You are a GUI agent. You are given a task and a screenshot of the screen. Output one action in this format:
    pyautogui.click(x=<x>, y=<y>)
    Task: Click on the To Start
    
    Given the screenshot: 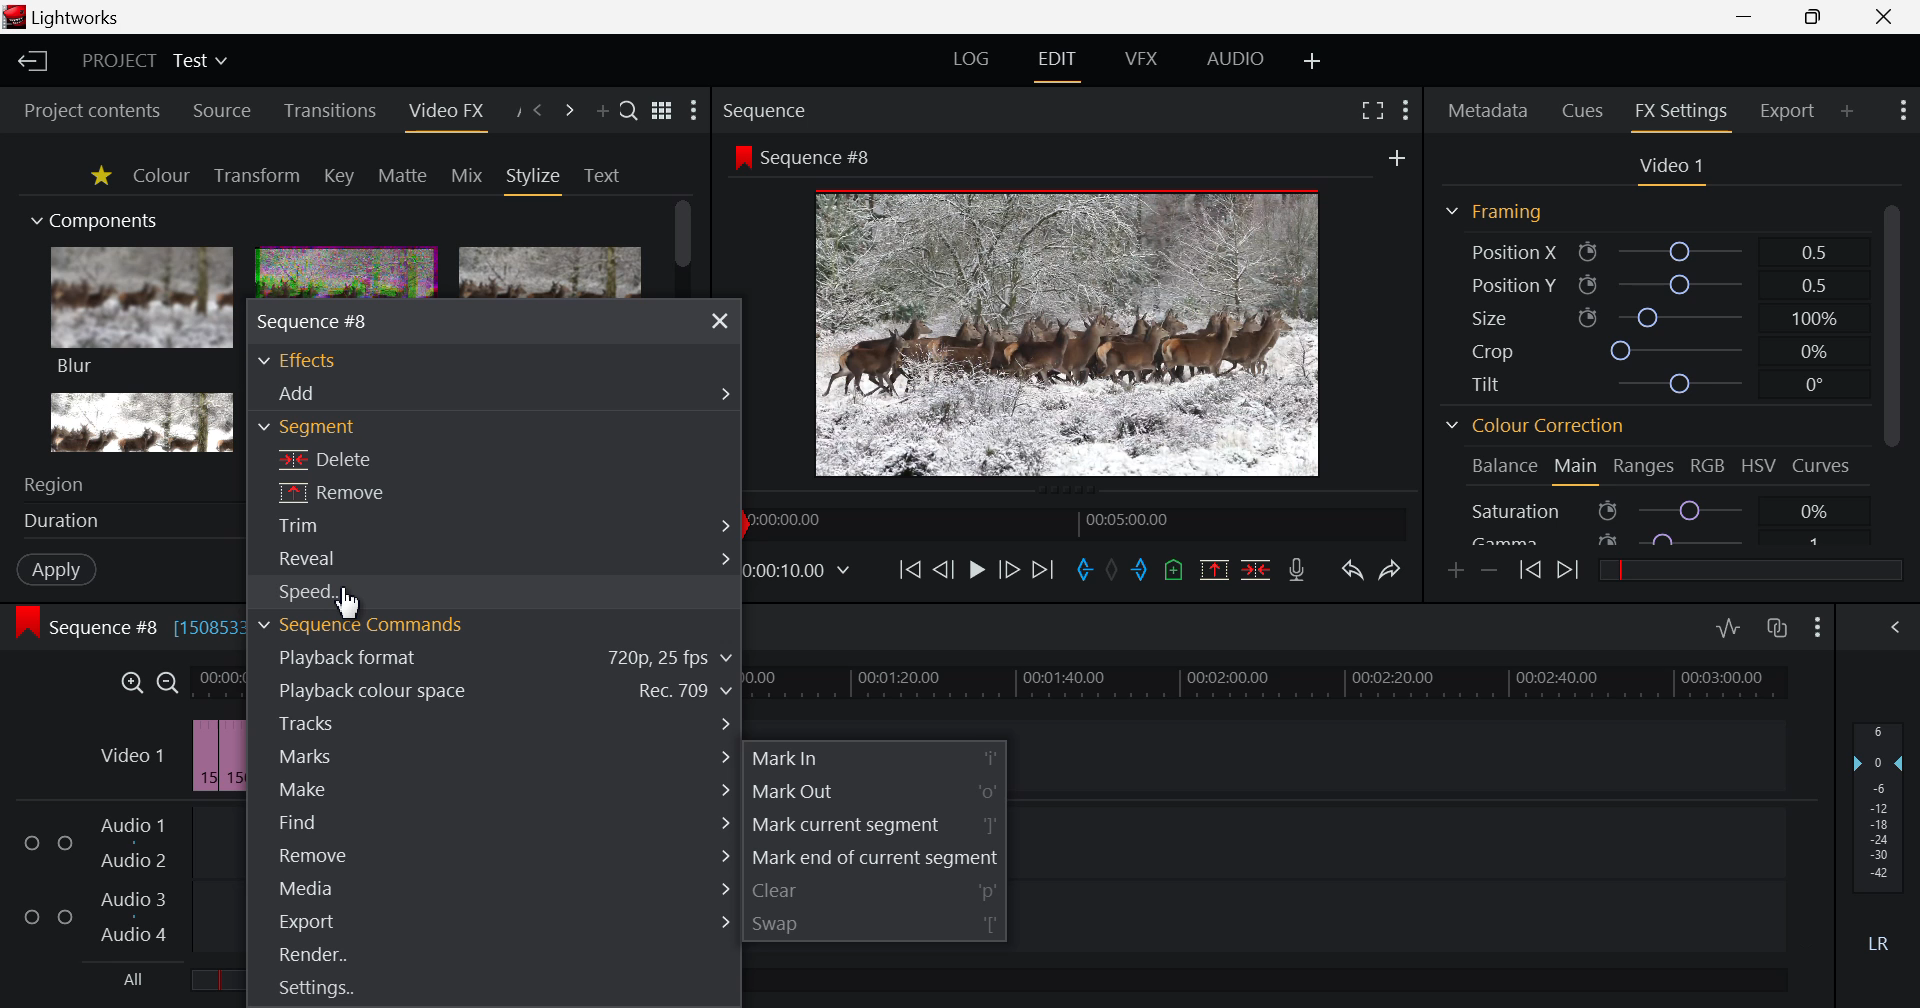 What is the action you would take?
    pyautogui.click(x=910, y=570)
    